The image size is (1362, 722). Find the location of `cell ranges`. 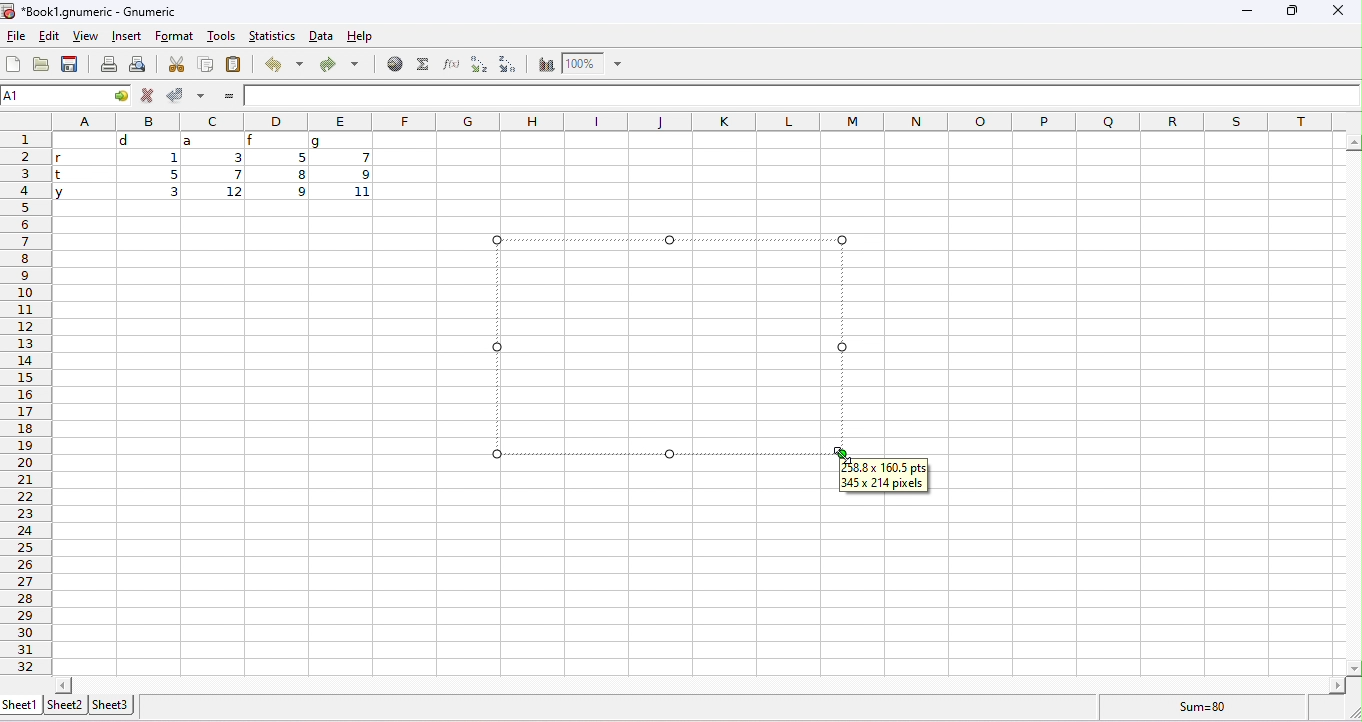

cell ranges is located at coordinates (216, 171).